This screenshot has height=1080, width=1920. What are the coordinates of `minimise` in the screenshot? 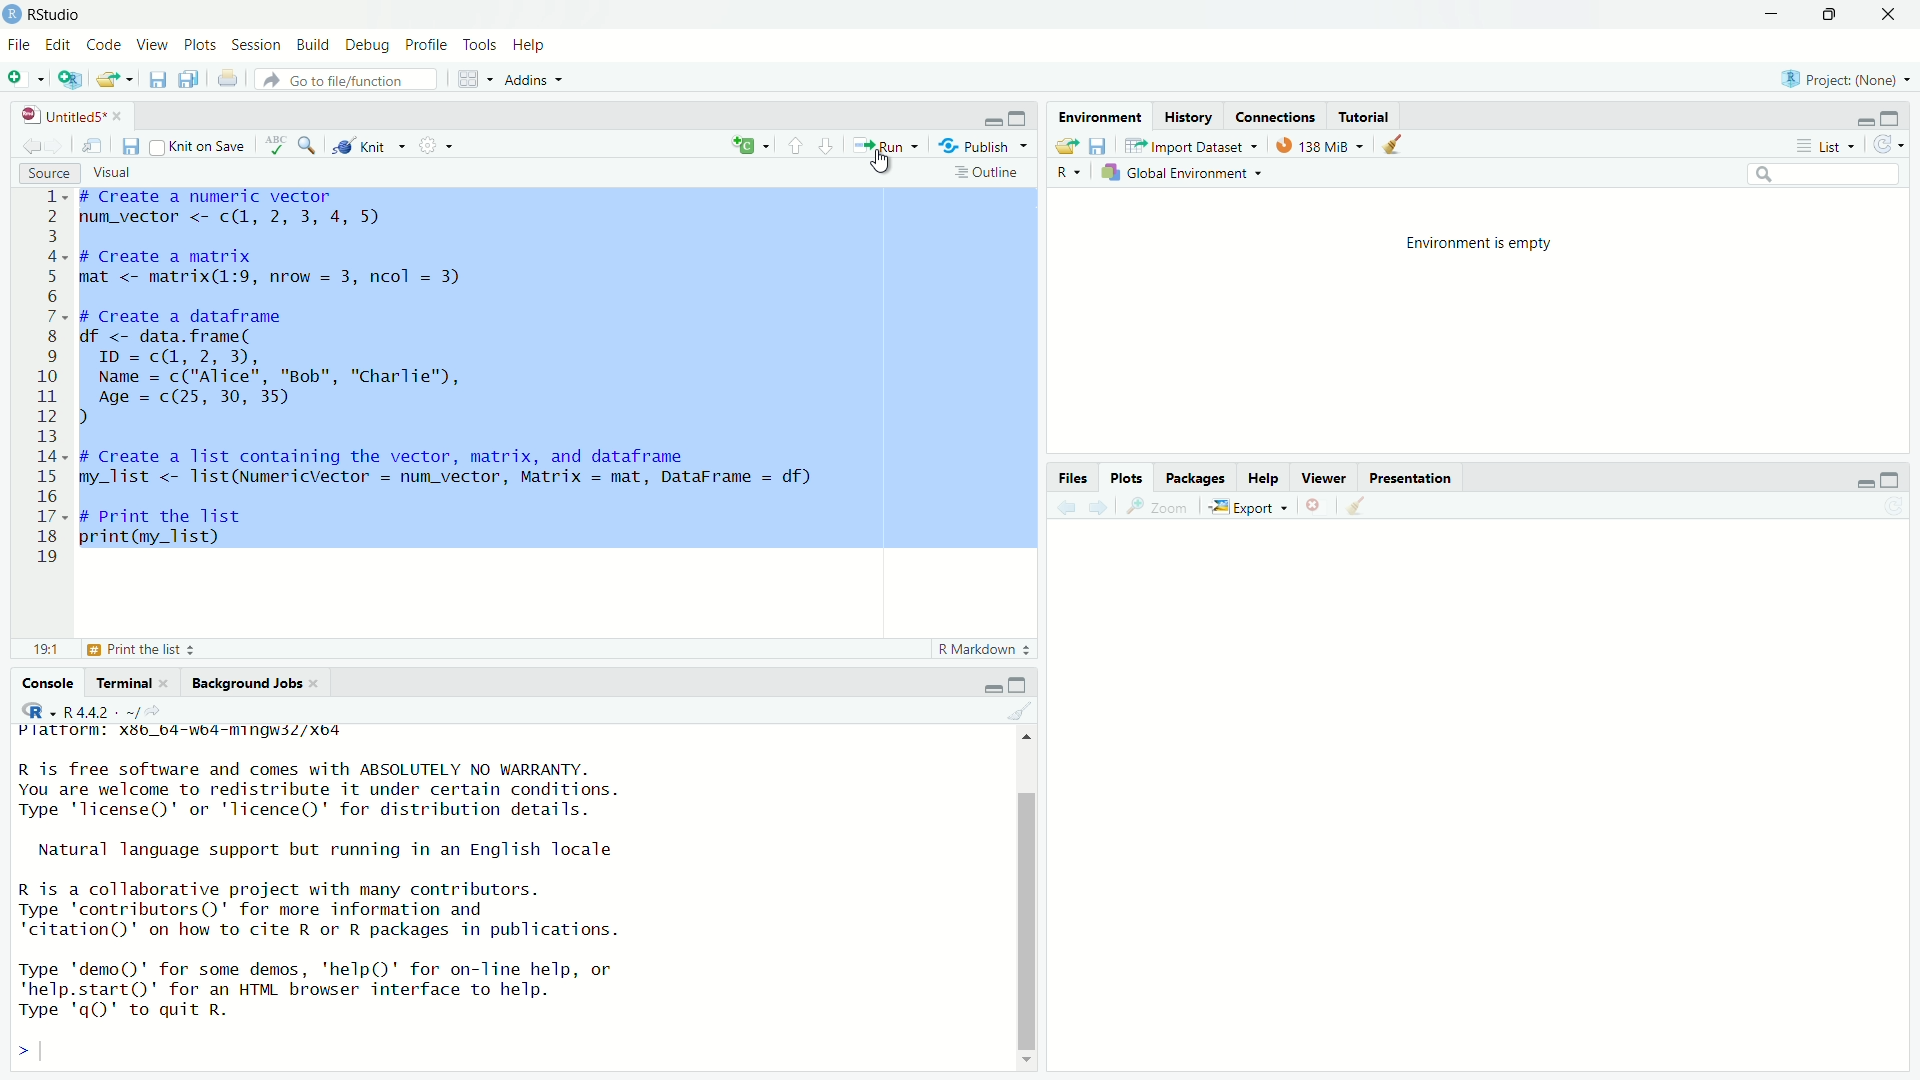 It's located at (1754, 19).